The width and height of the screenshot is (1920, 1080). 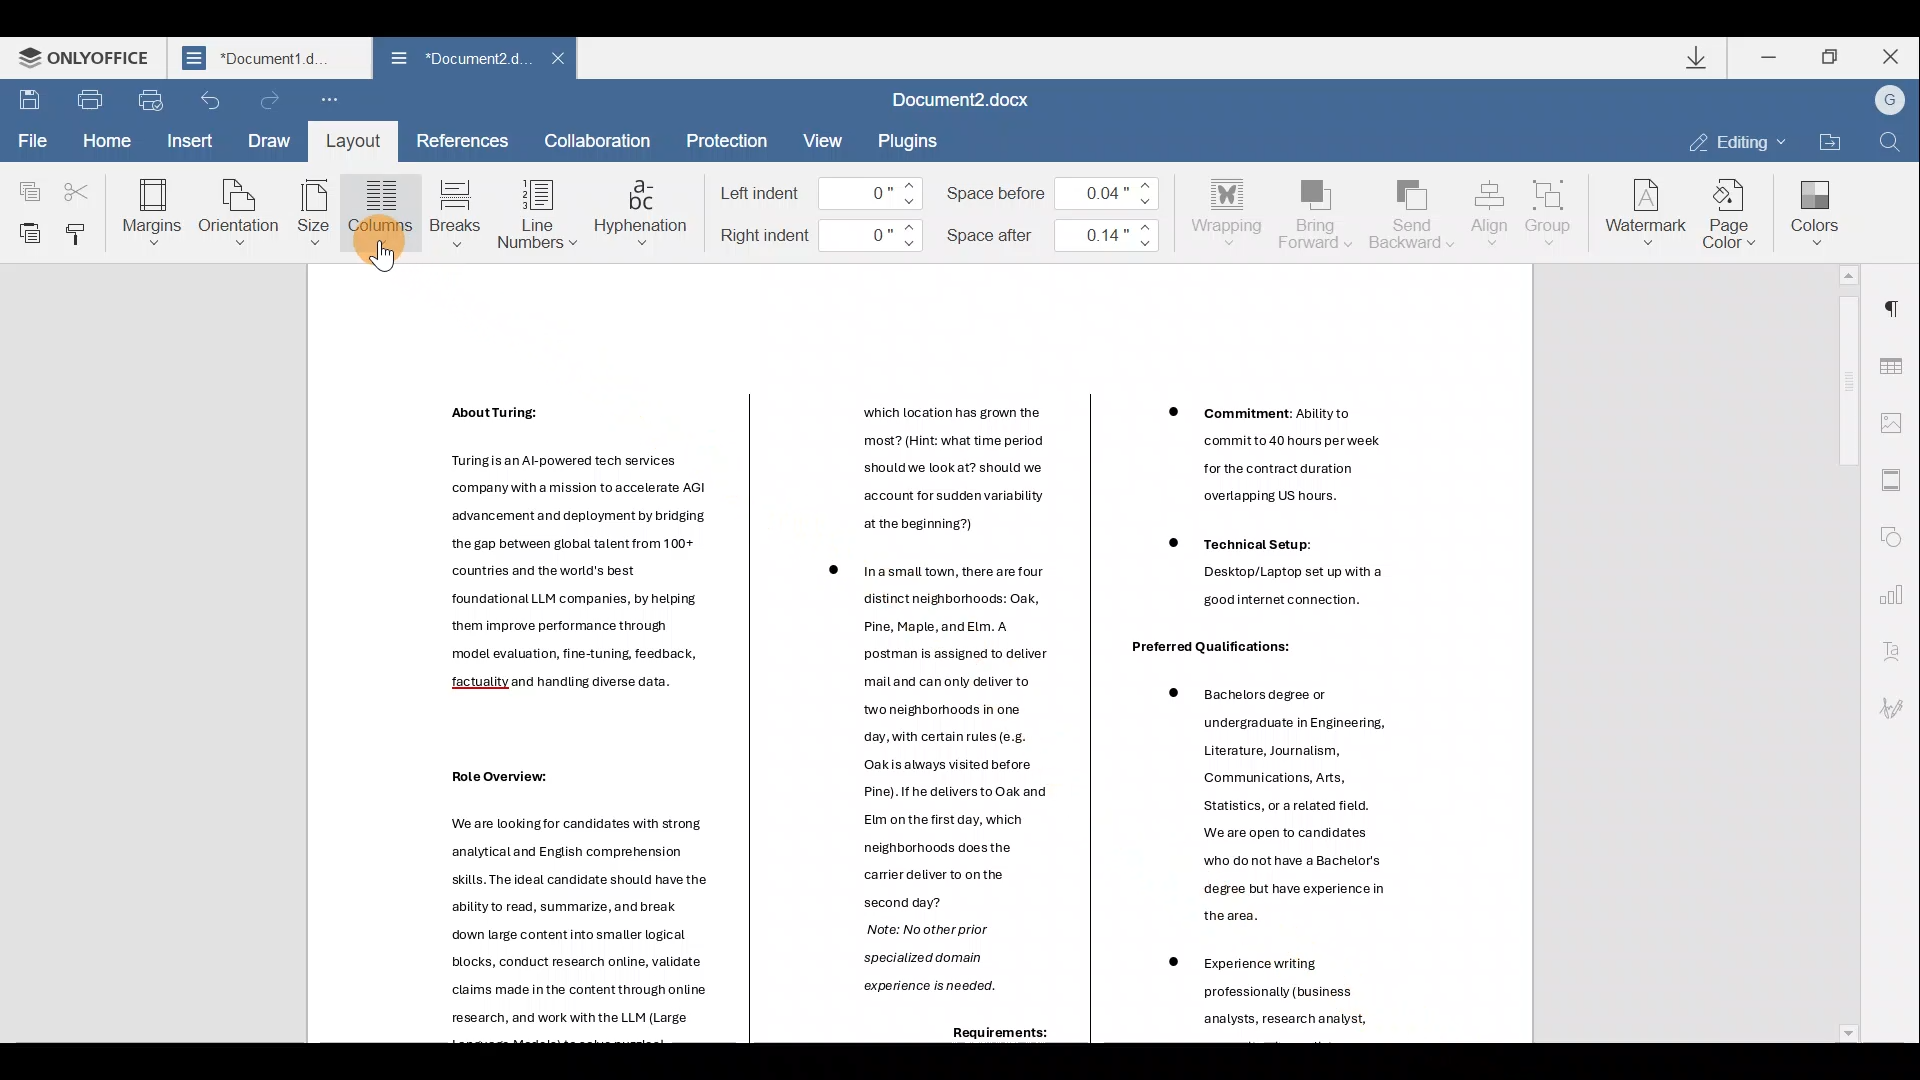 What do you see at coordinates (1829, 140) in the screenshot?
I see `Open file location` at bounding box center [1829, 140].